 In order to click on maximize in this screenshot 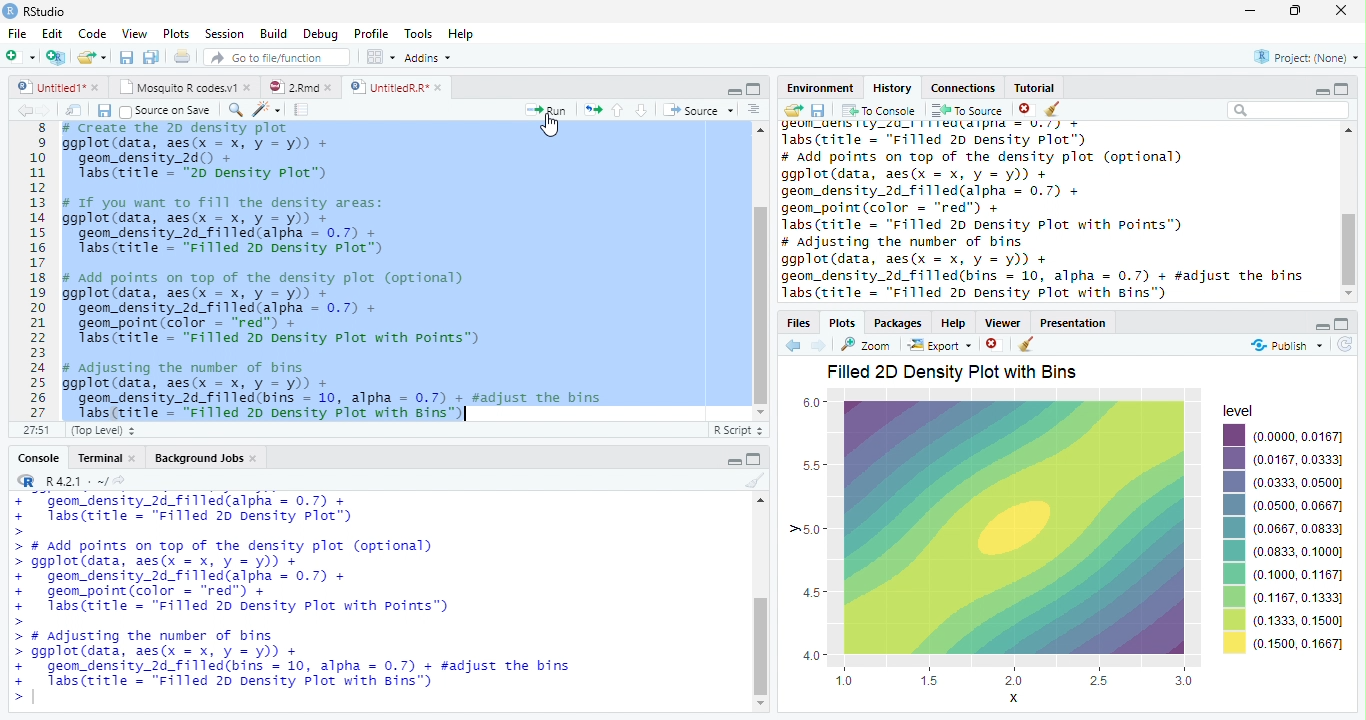, I will do `click(1297, 10)`.